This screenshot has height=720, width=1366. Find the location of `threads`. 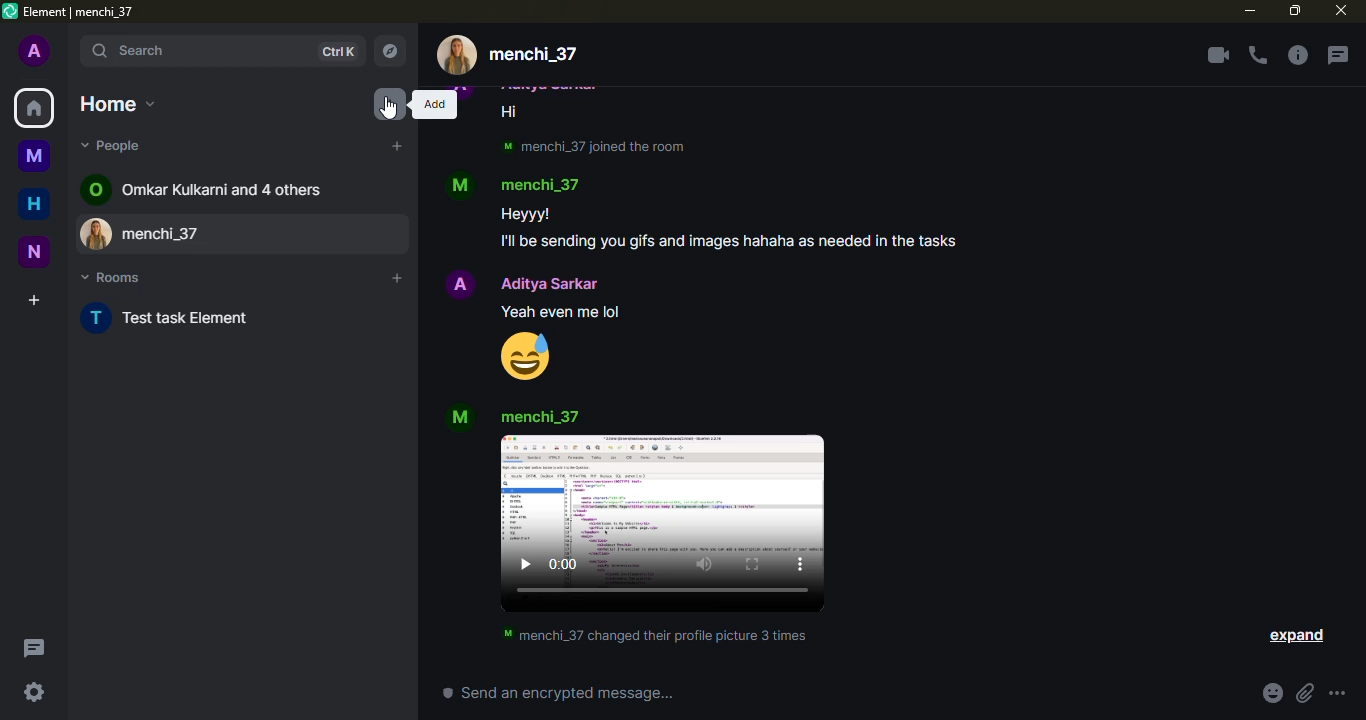

threads is located at coordinates (1337, 55).